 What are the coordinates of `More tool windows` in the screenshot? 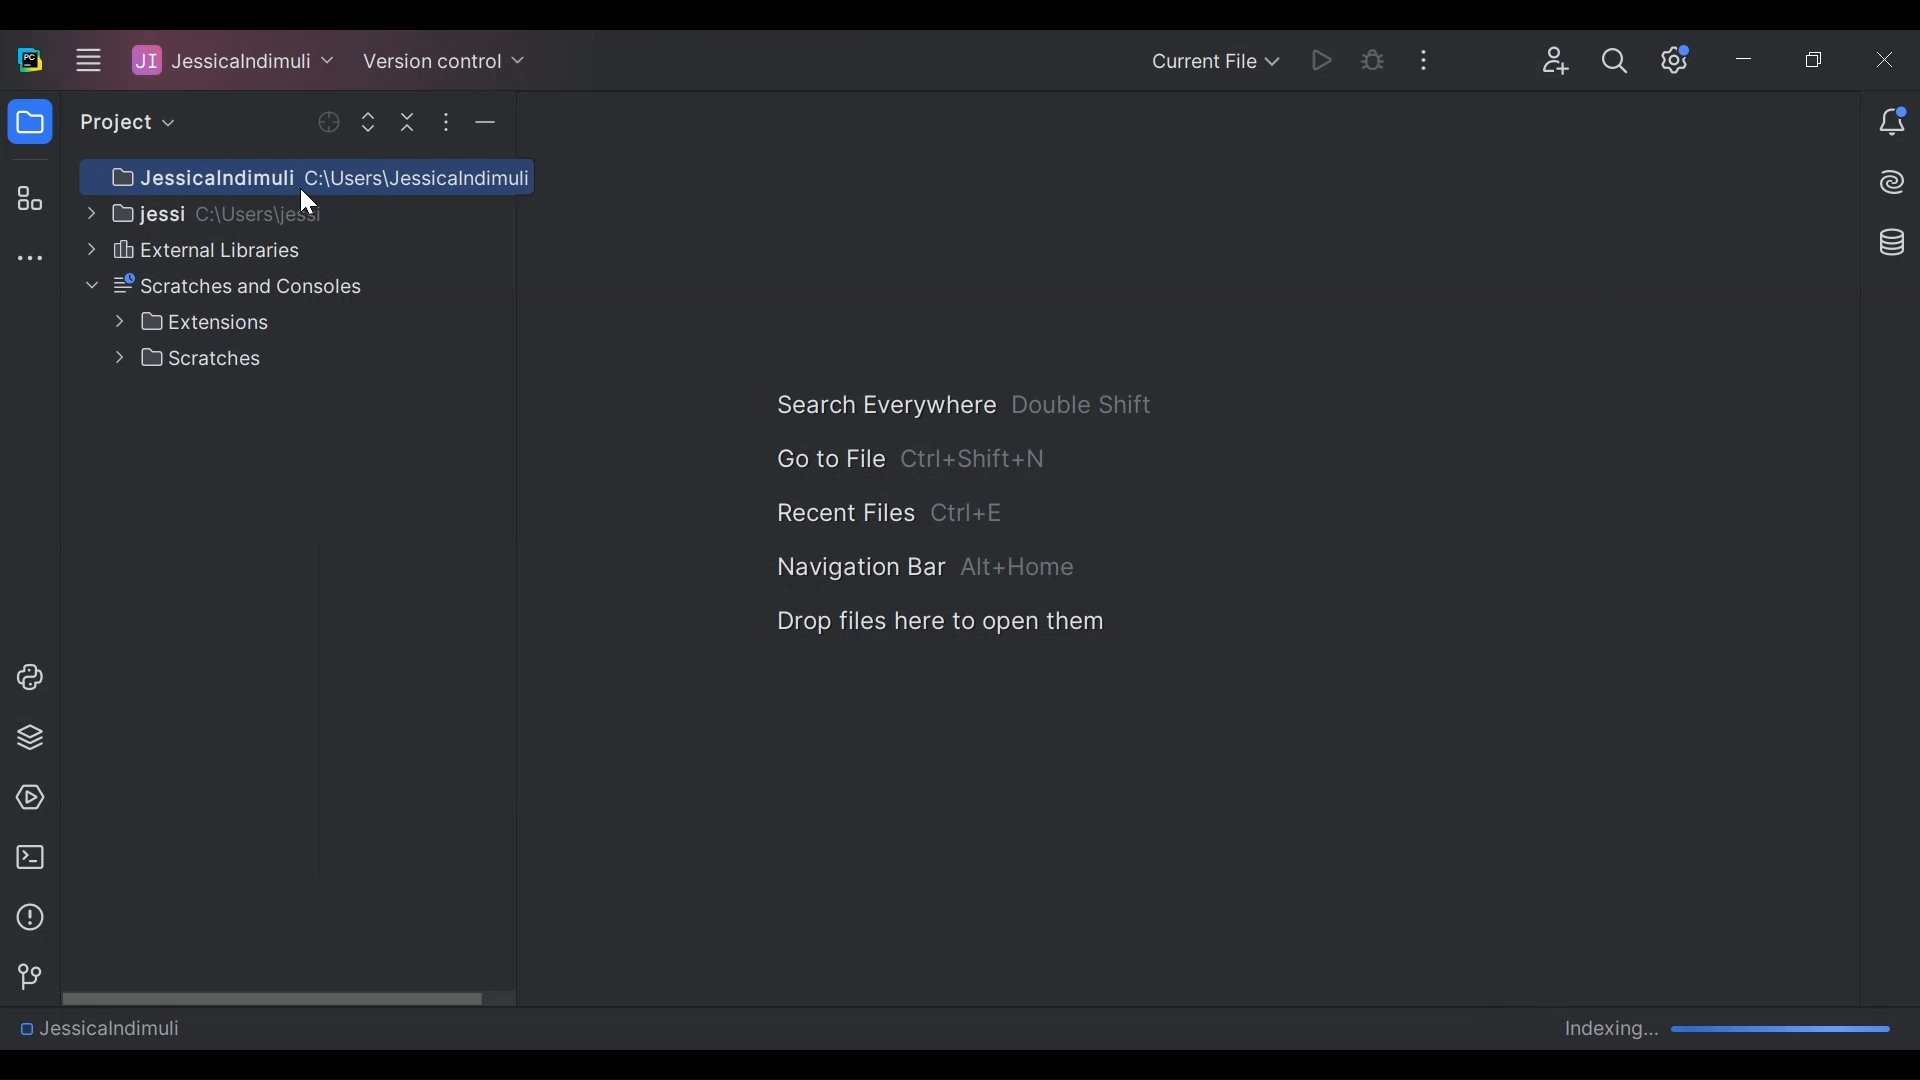 It's located at (29, 260).